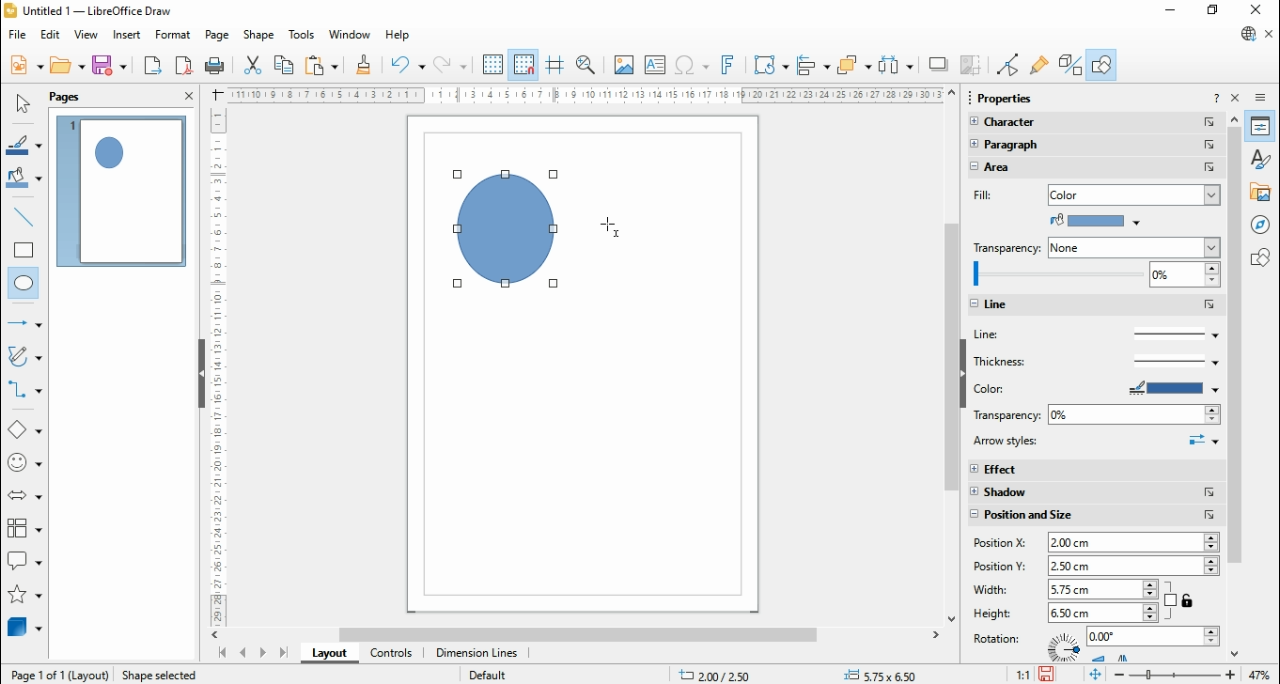 The image size is (1280, 684). I want to click on crop image, so click(973, 65).